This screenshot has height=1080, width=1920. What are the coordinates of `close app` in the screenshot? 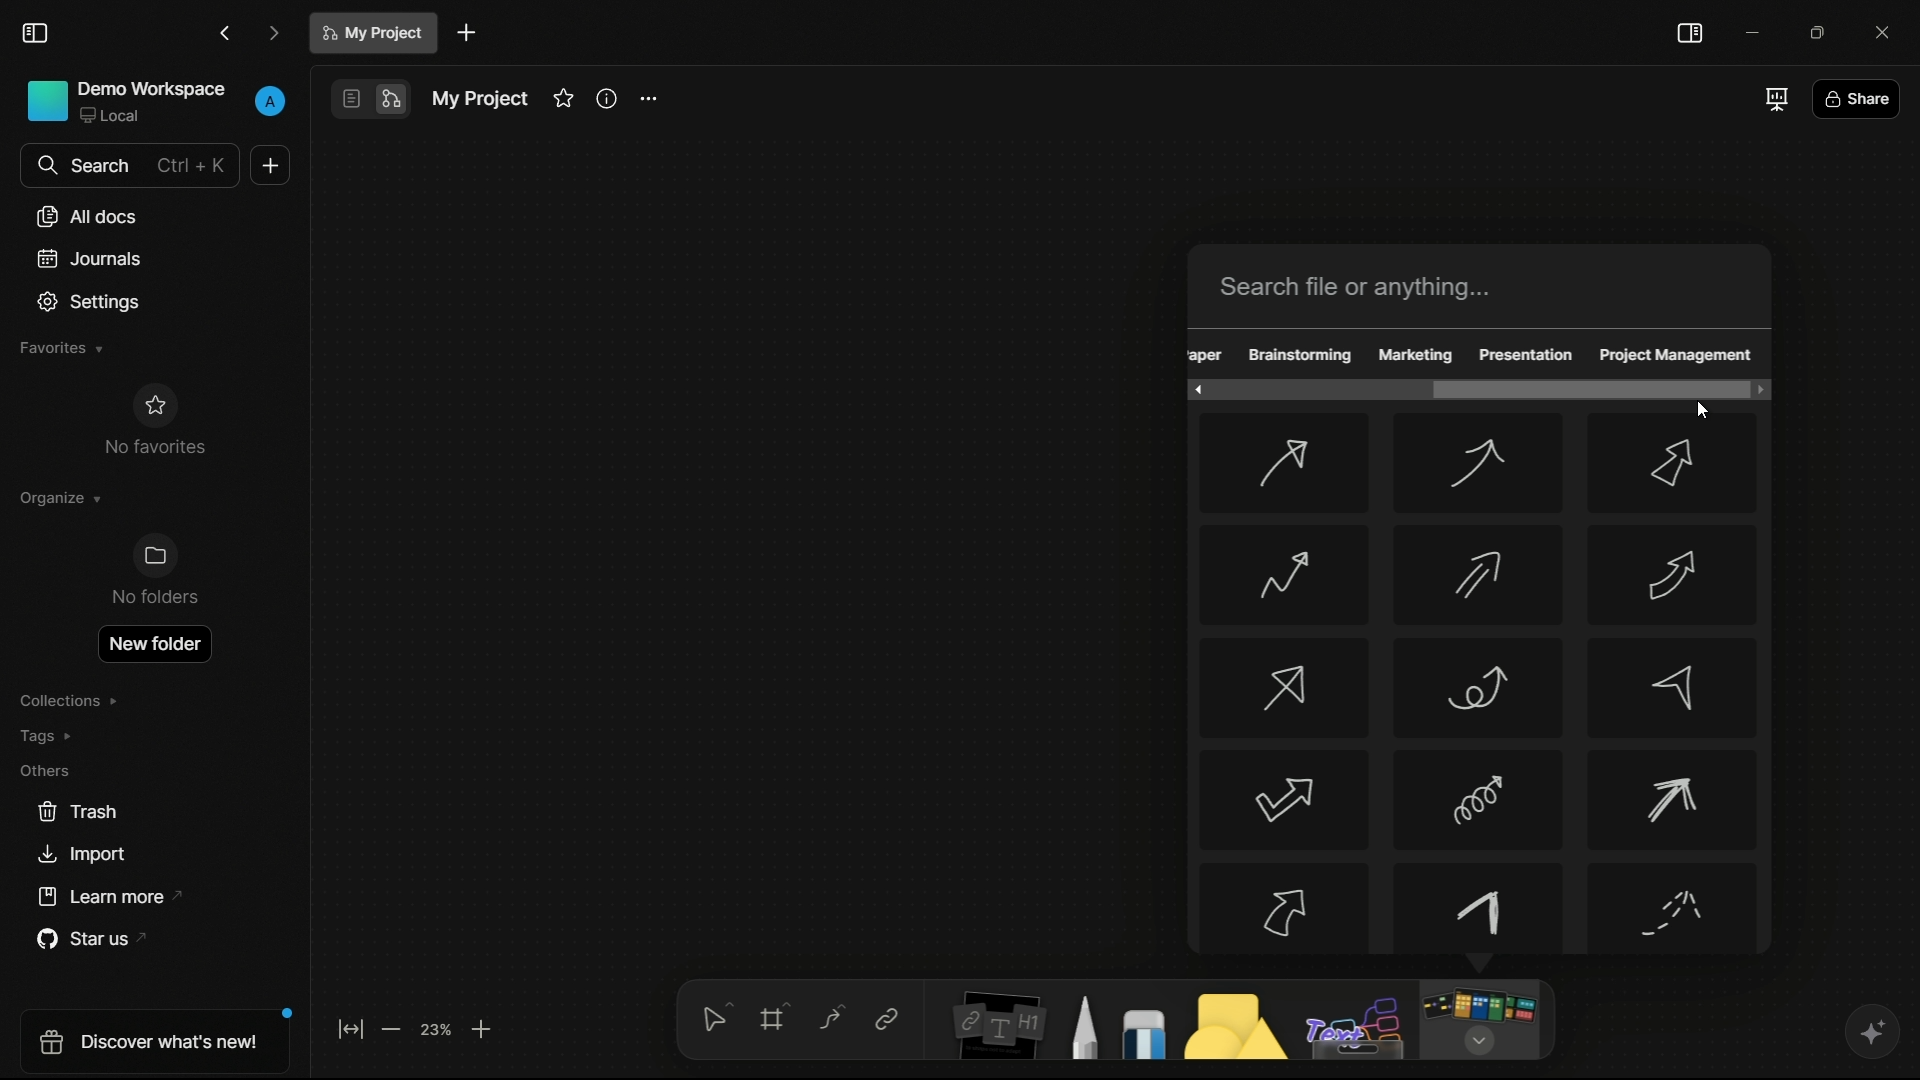 It's located at (1888, 32).